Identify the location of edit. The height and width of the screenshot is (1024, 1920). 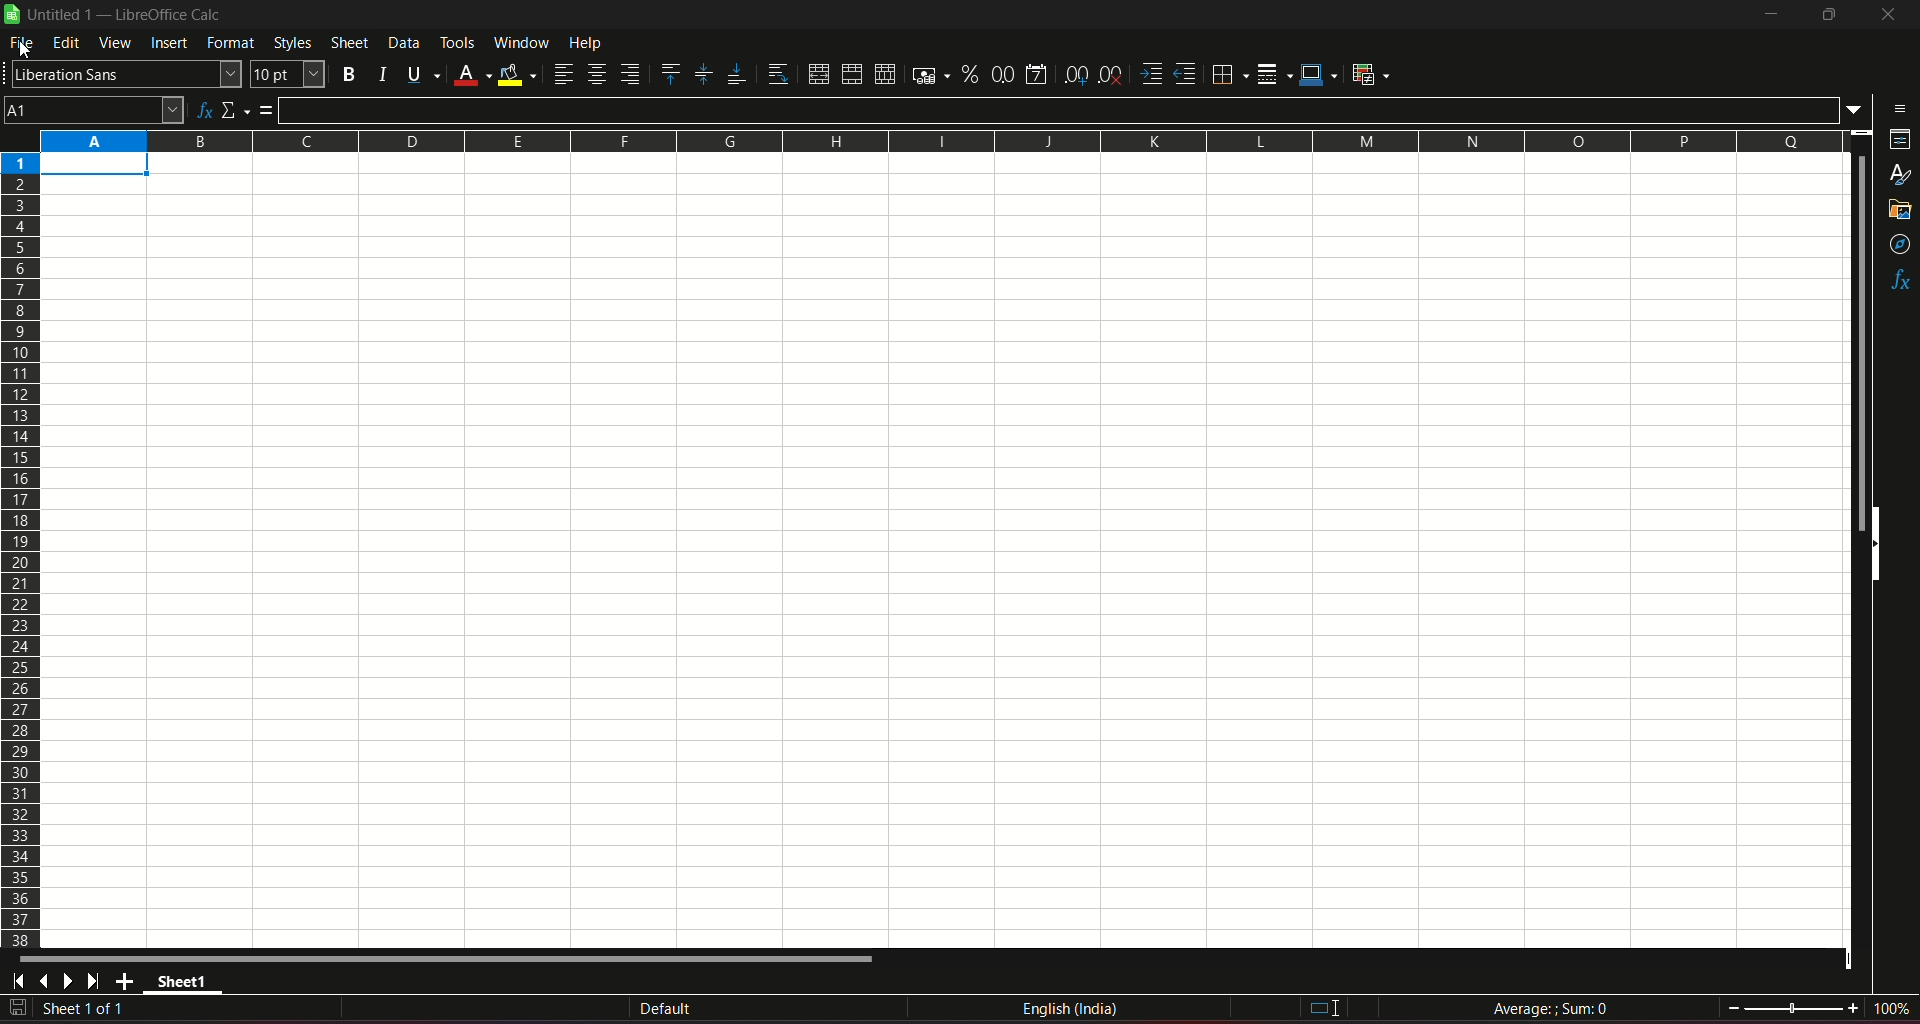
(66, 44).